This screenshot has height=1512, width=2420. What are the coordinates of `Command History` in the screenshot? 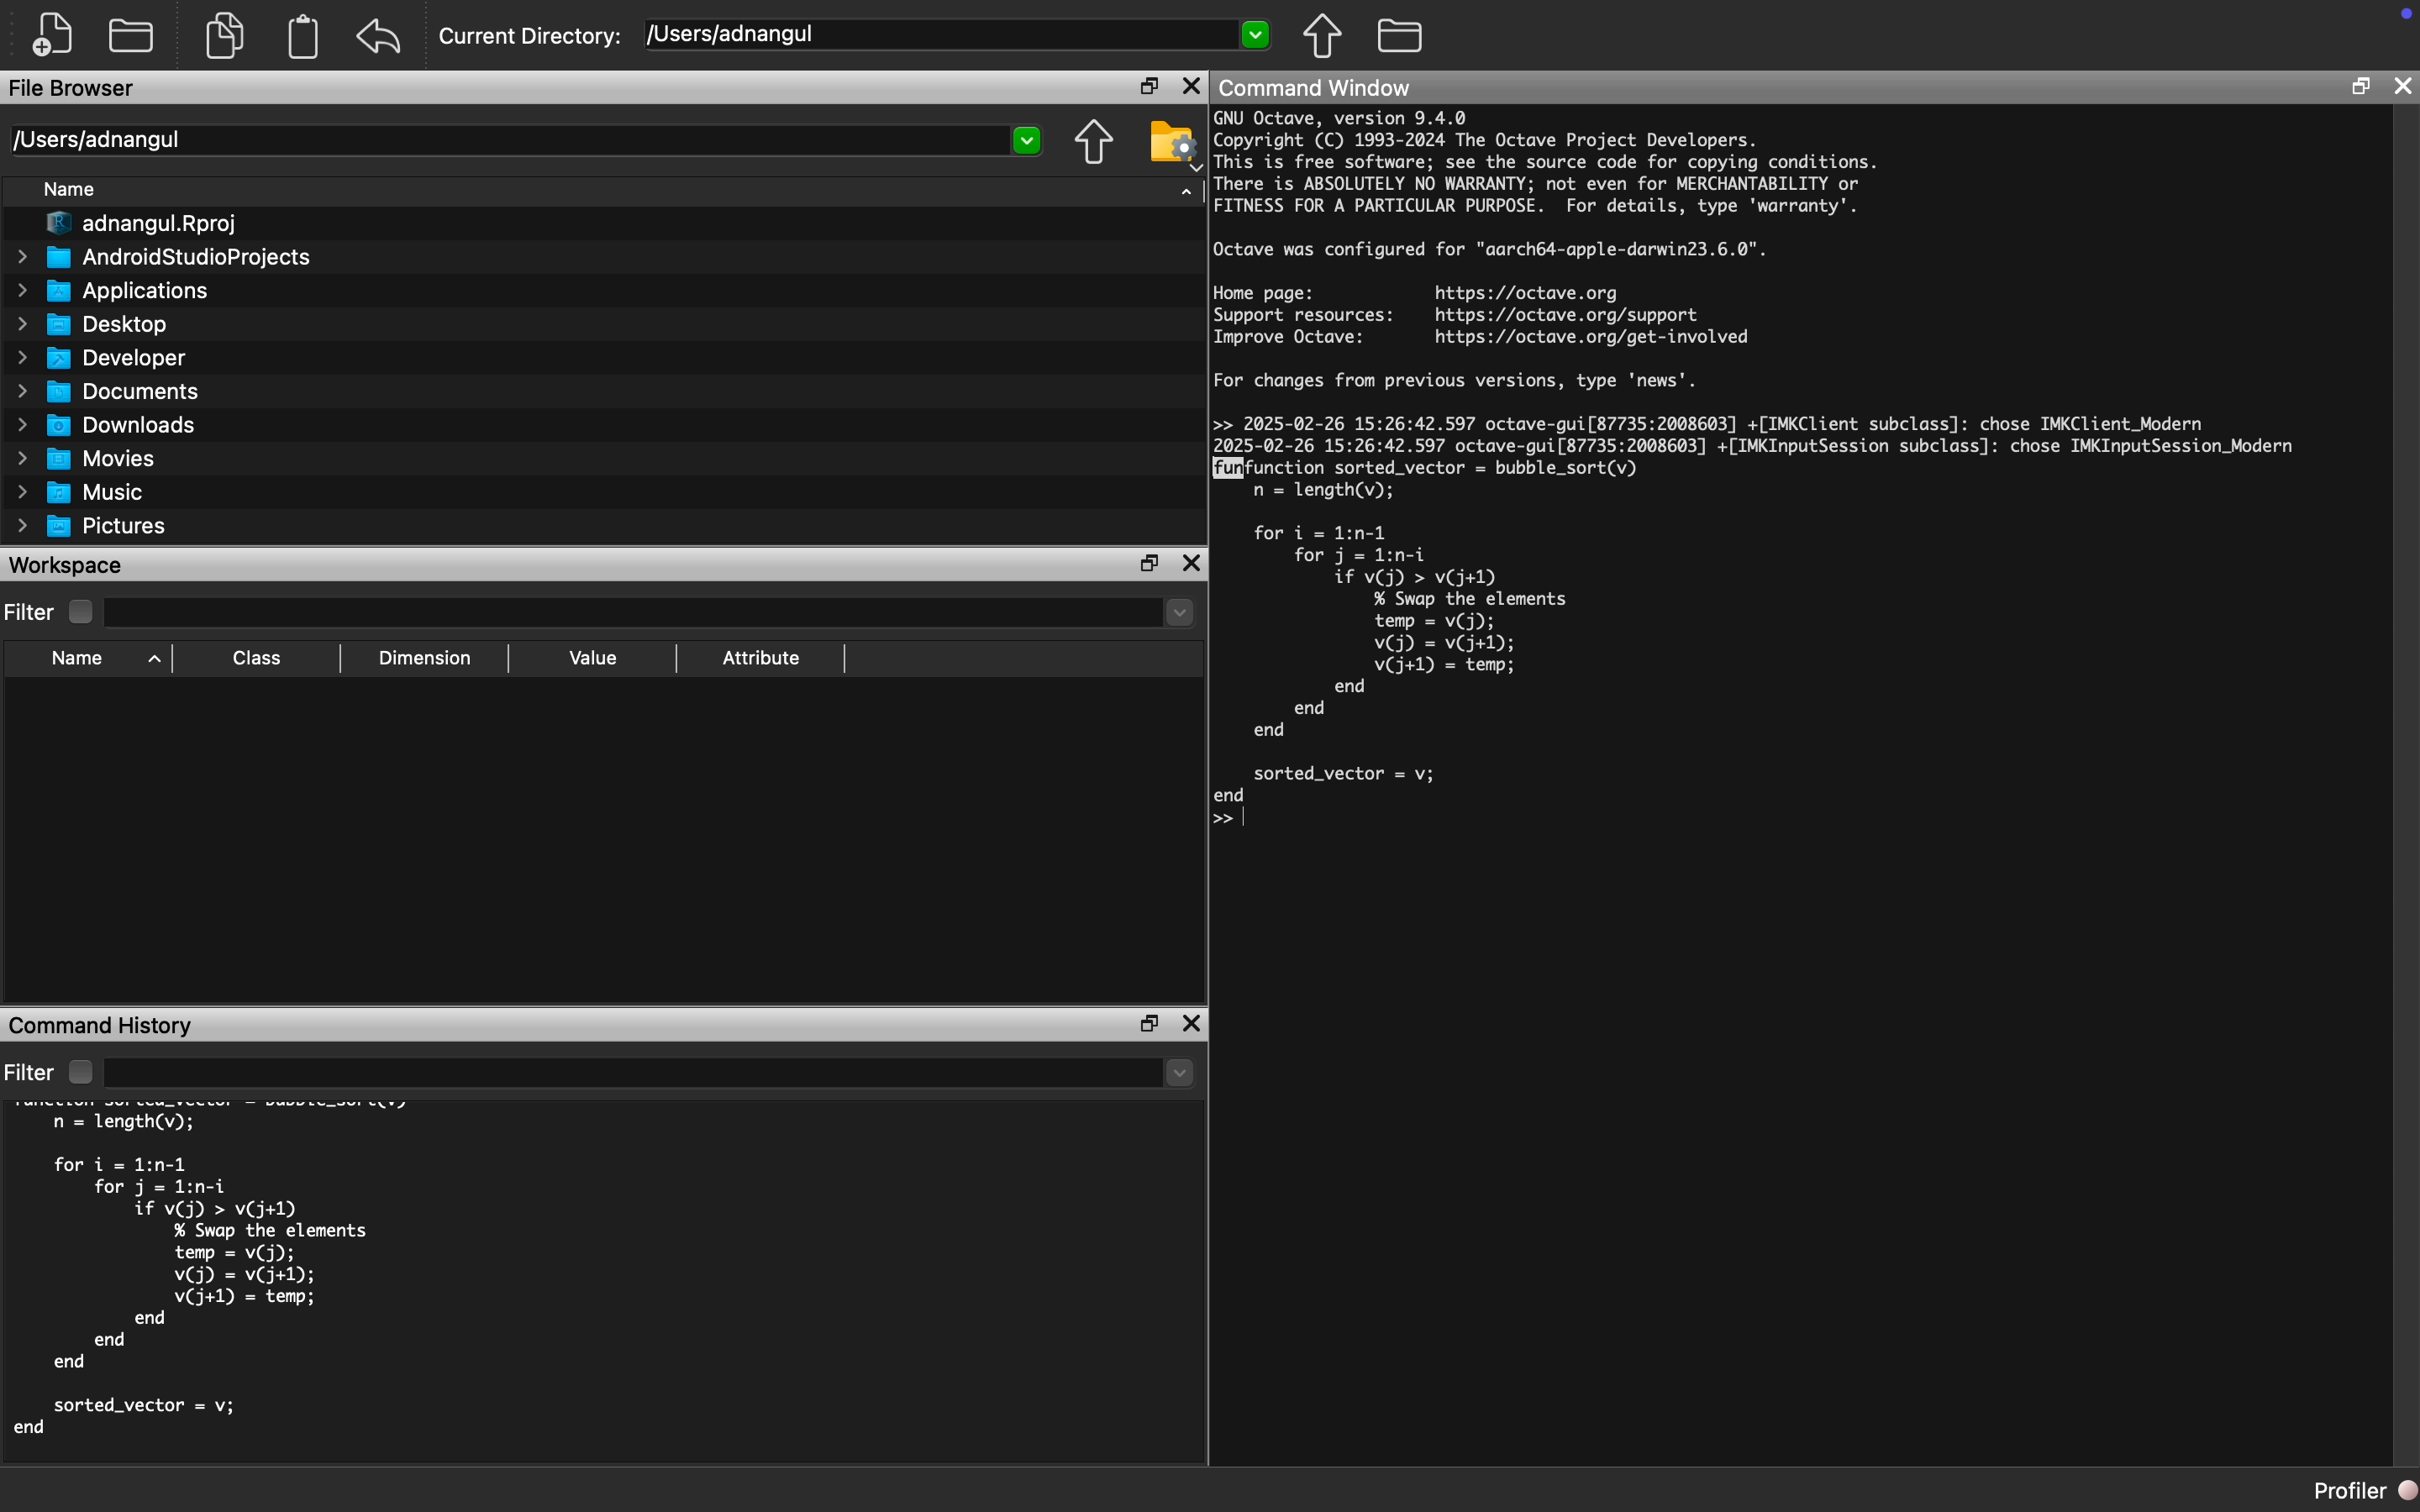 It's located at (102, 1024).